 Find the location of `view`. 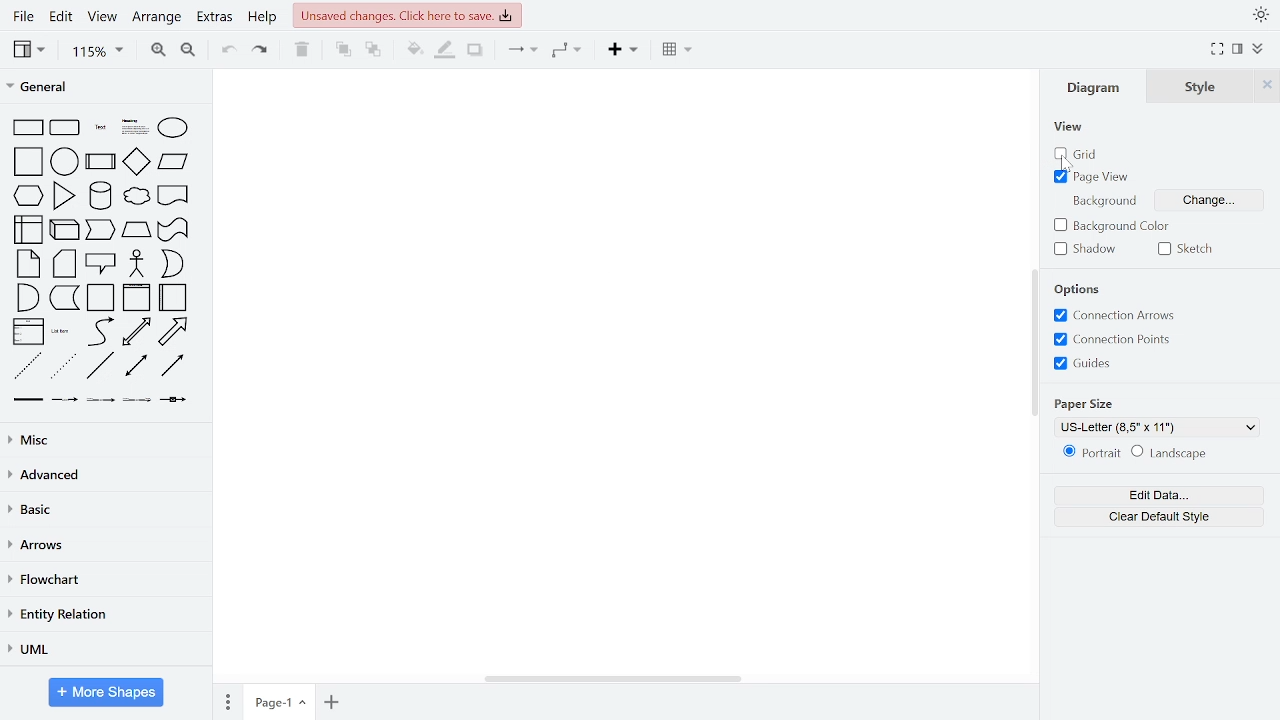

view is located at coordinates (30, 50).